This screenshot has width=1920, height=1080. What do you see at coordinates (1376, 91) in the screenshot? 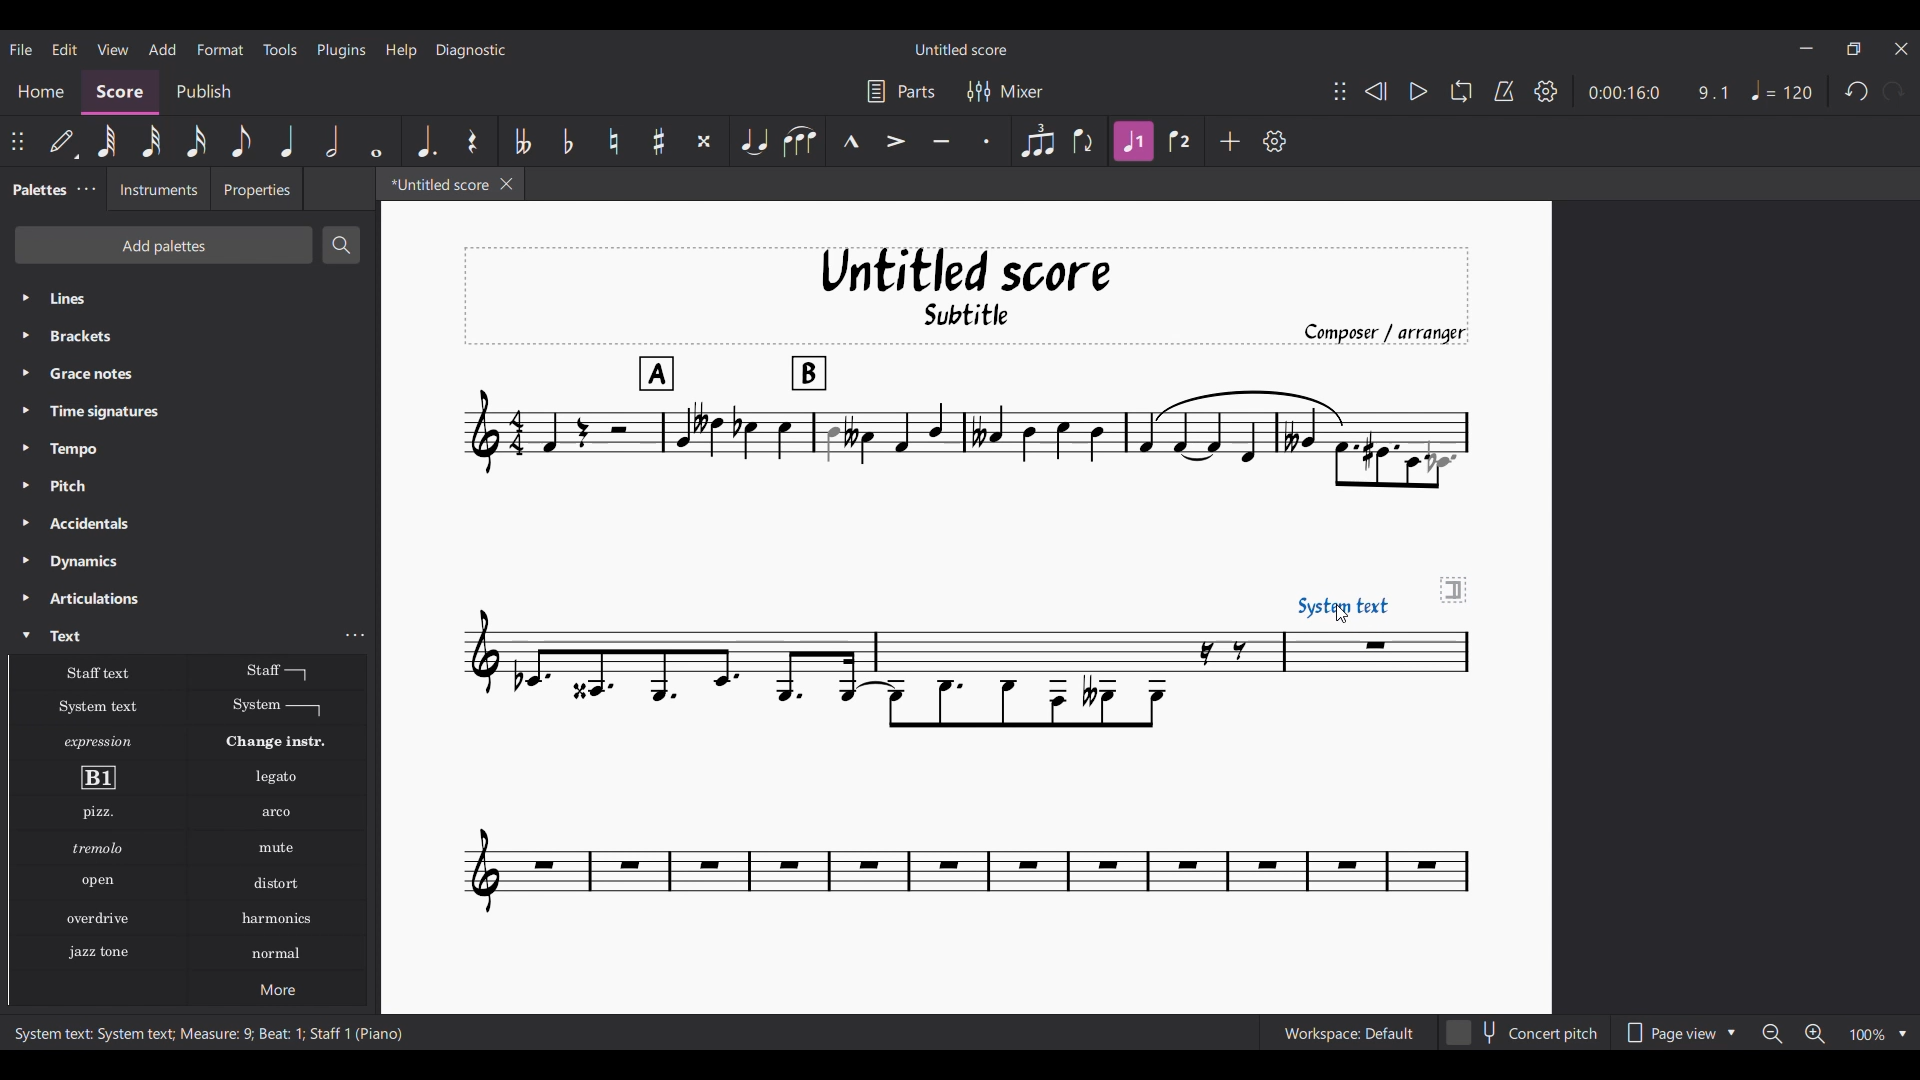
I see `Rewind` at bounding box center [1376, 91].